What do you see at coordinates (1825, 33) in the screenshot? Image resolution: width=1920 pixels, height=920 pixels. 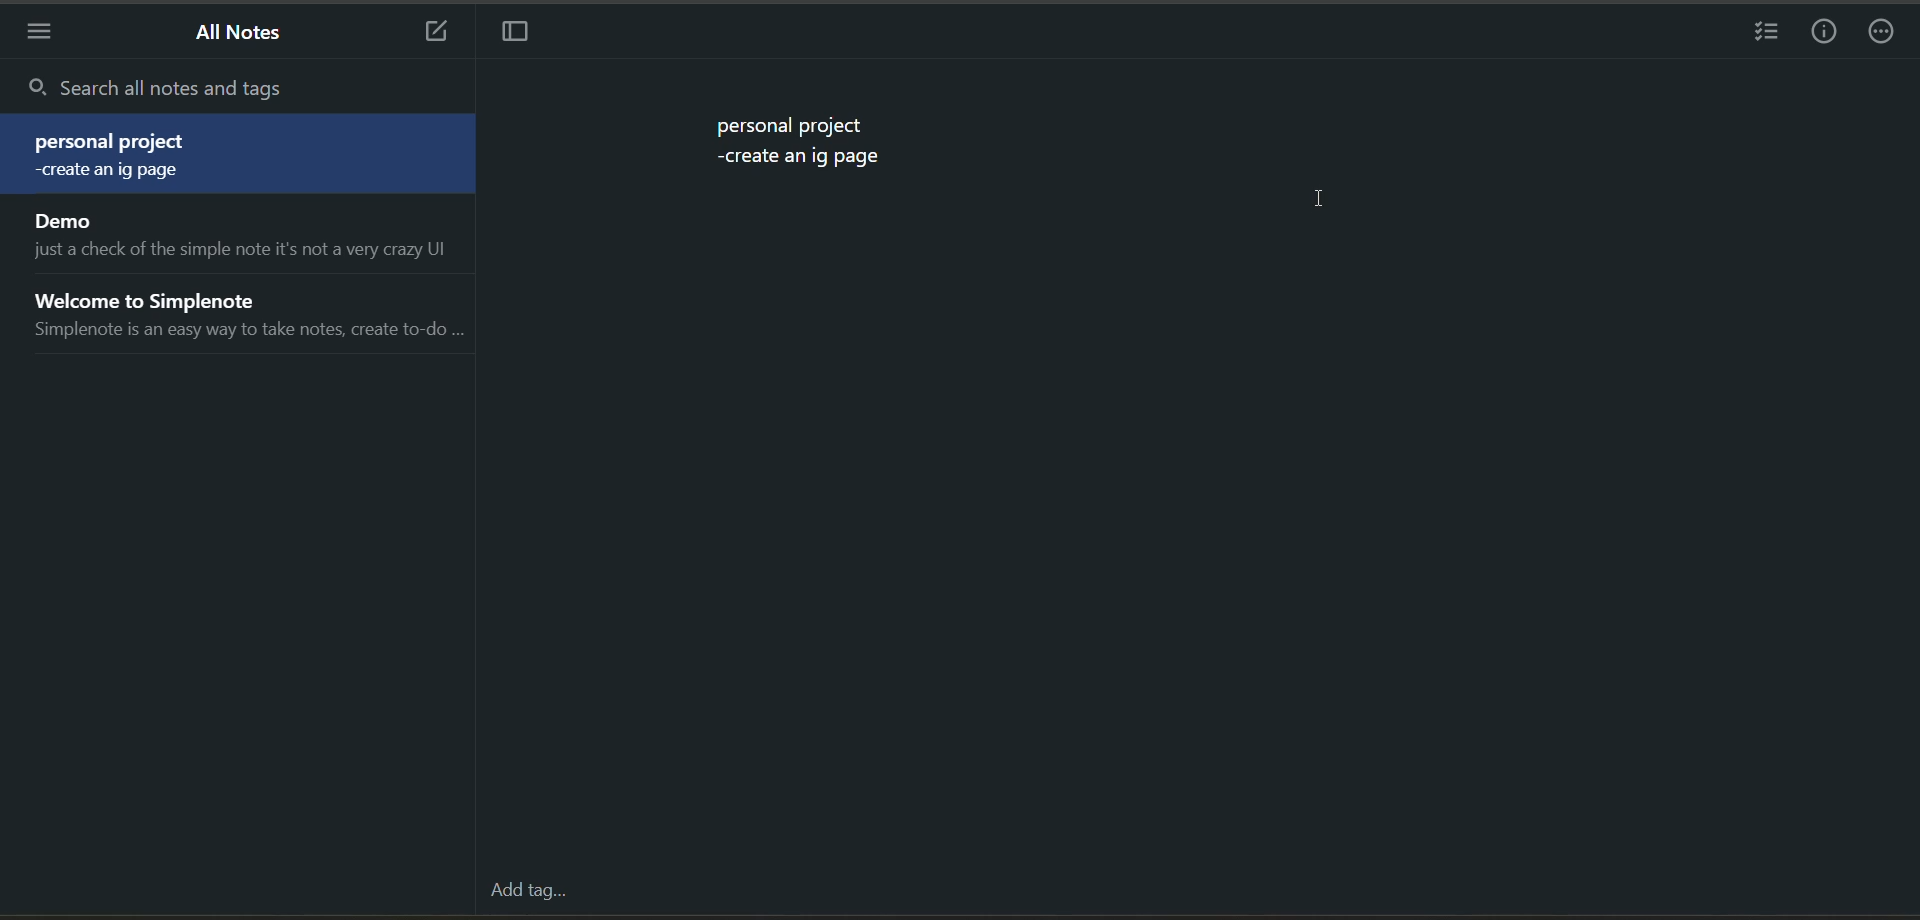 I see `infor` at bounding box center [1825, 33].